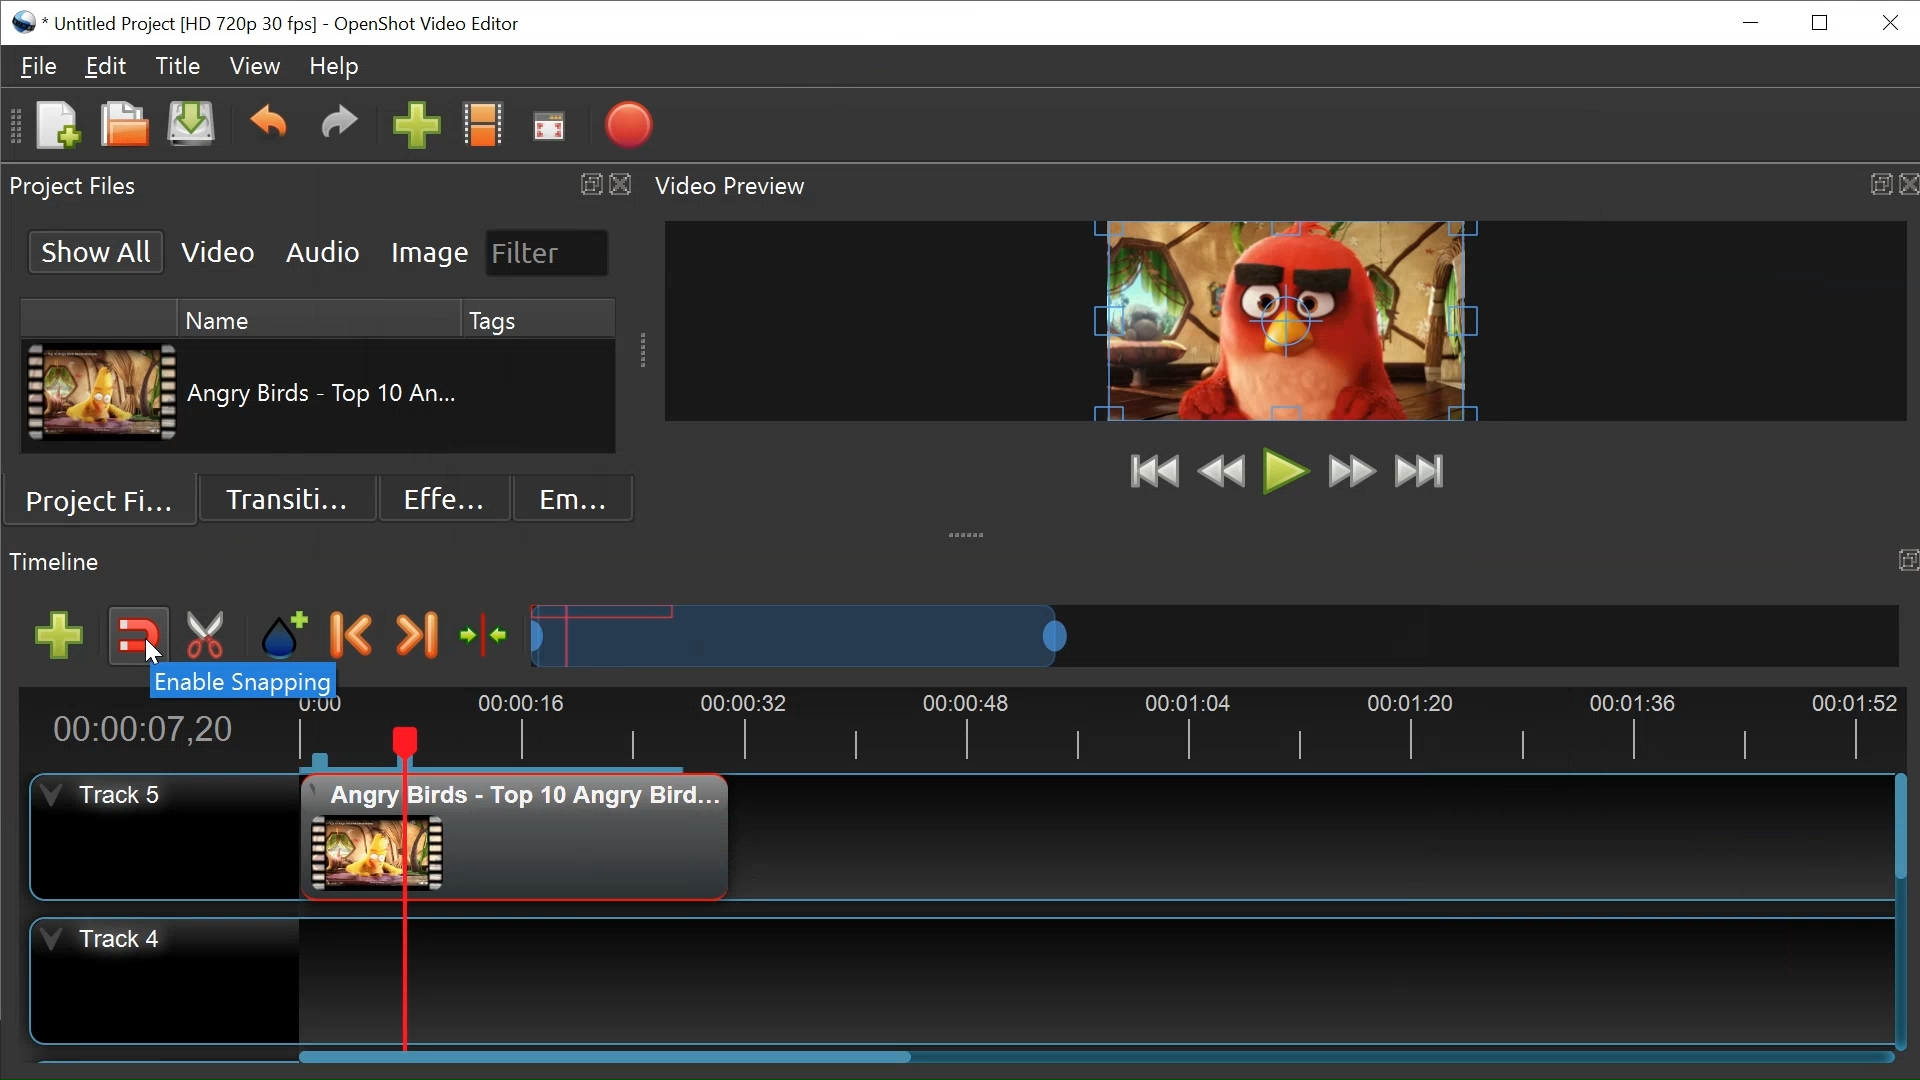 This screenshot has height=1080, width=1920. Describe the element at coordinates (1891, 22) in the screenshot. I see `Close` at that location.